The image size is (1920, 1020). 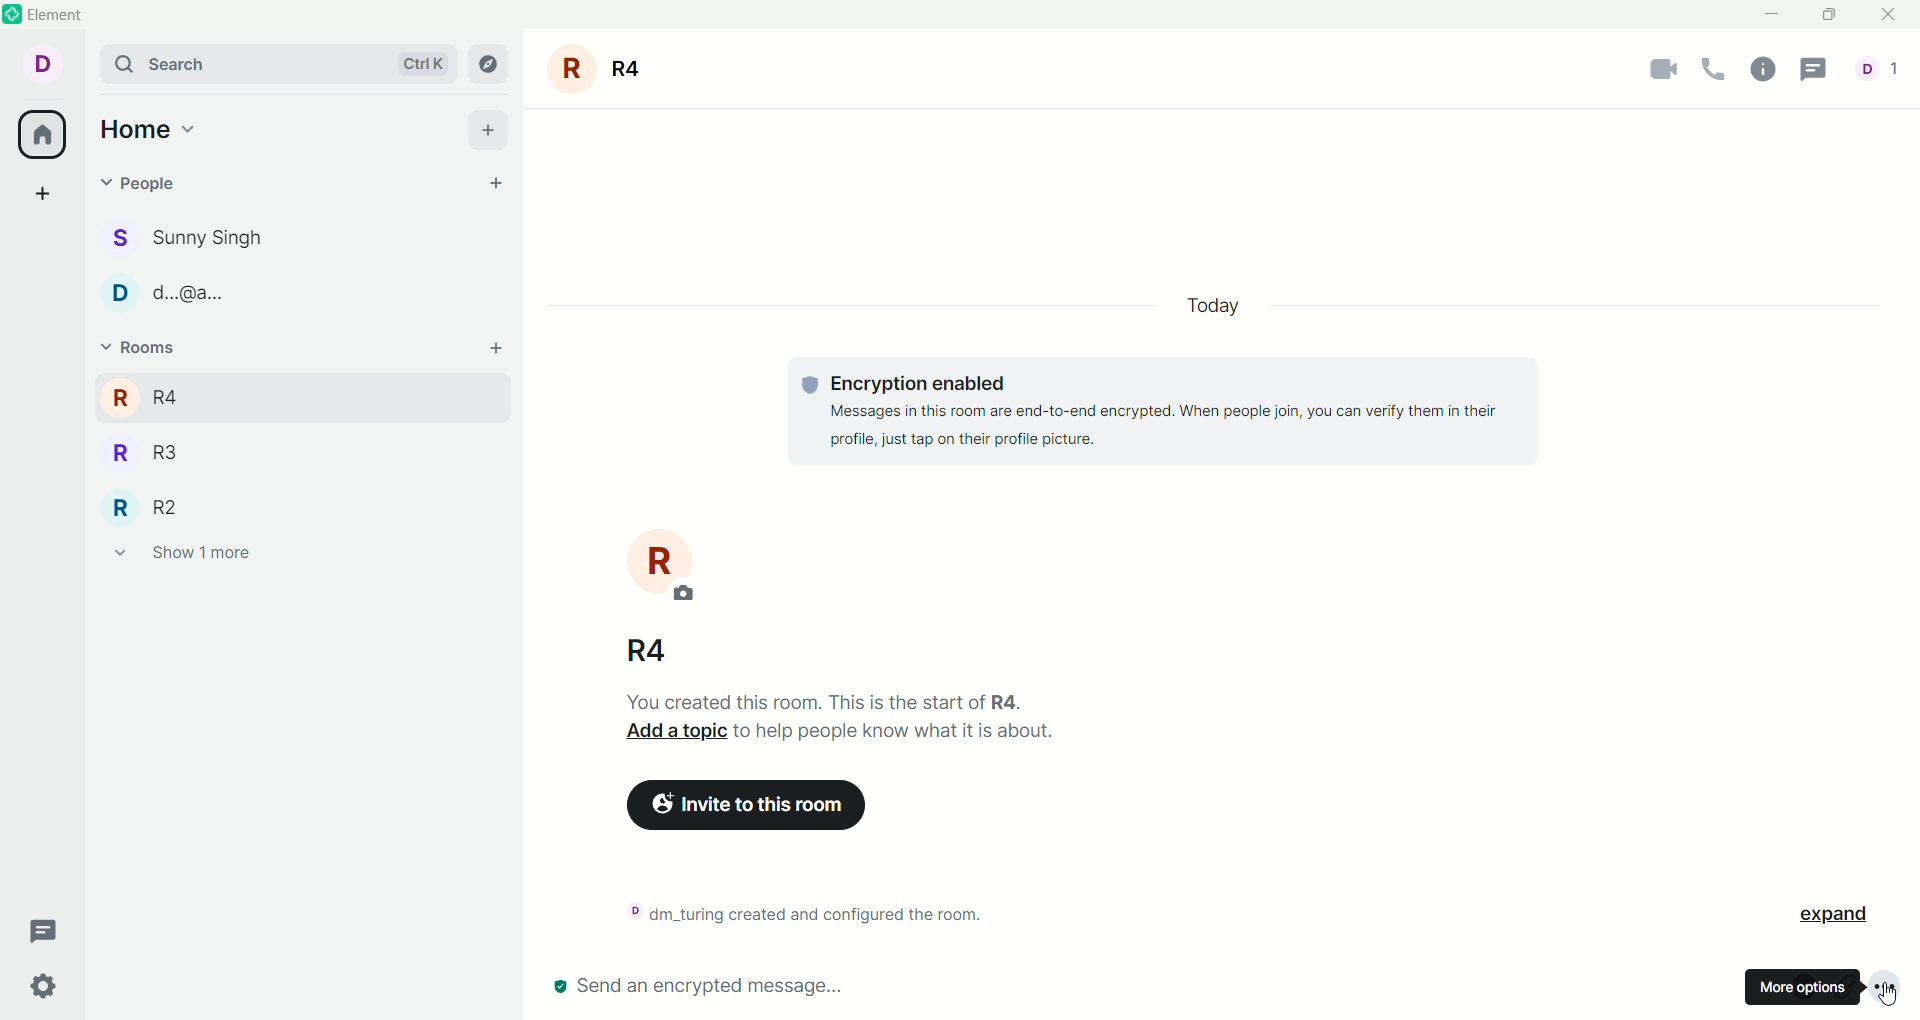 What do you see at coordinates (1877, 71) in the screenshot?
I see `people` at bounding box center [1877, 71].